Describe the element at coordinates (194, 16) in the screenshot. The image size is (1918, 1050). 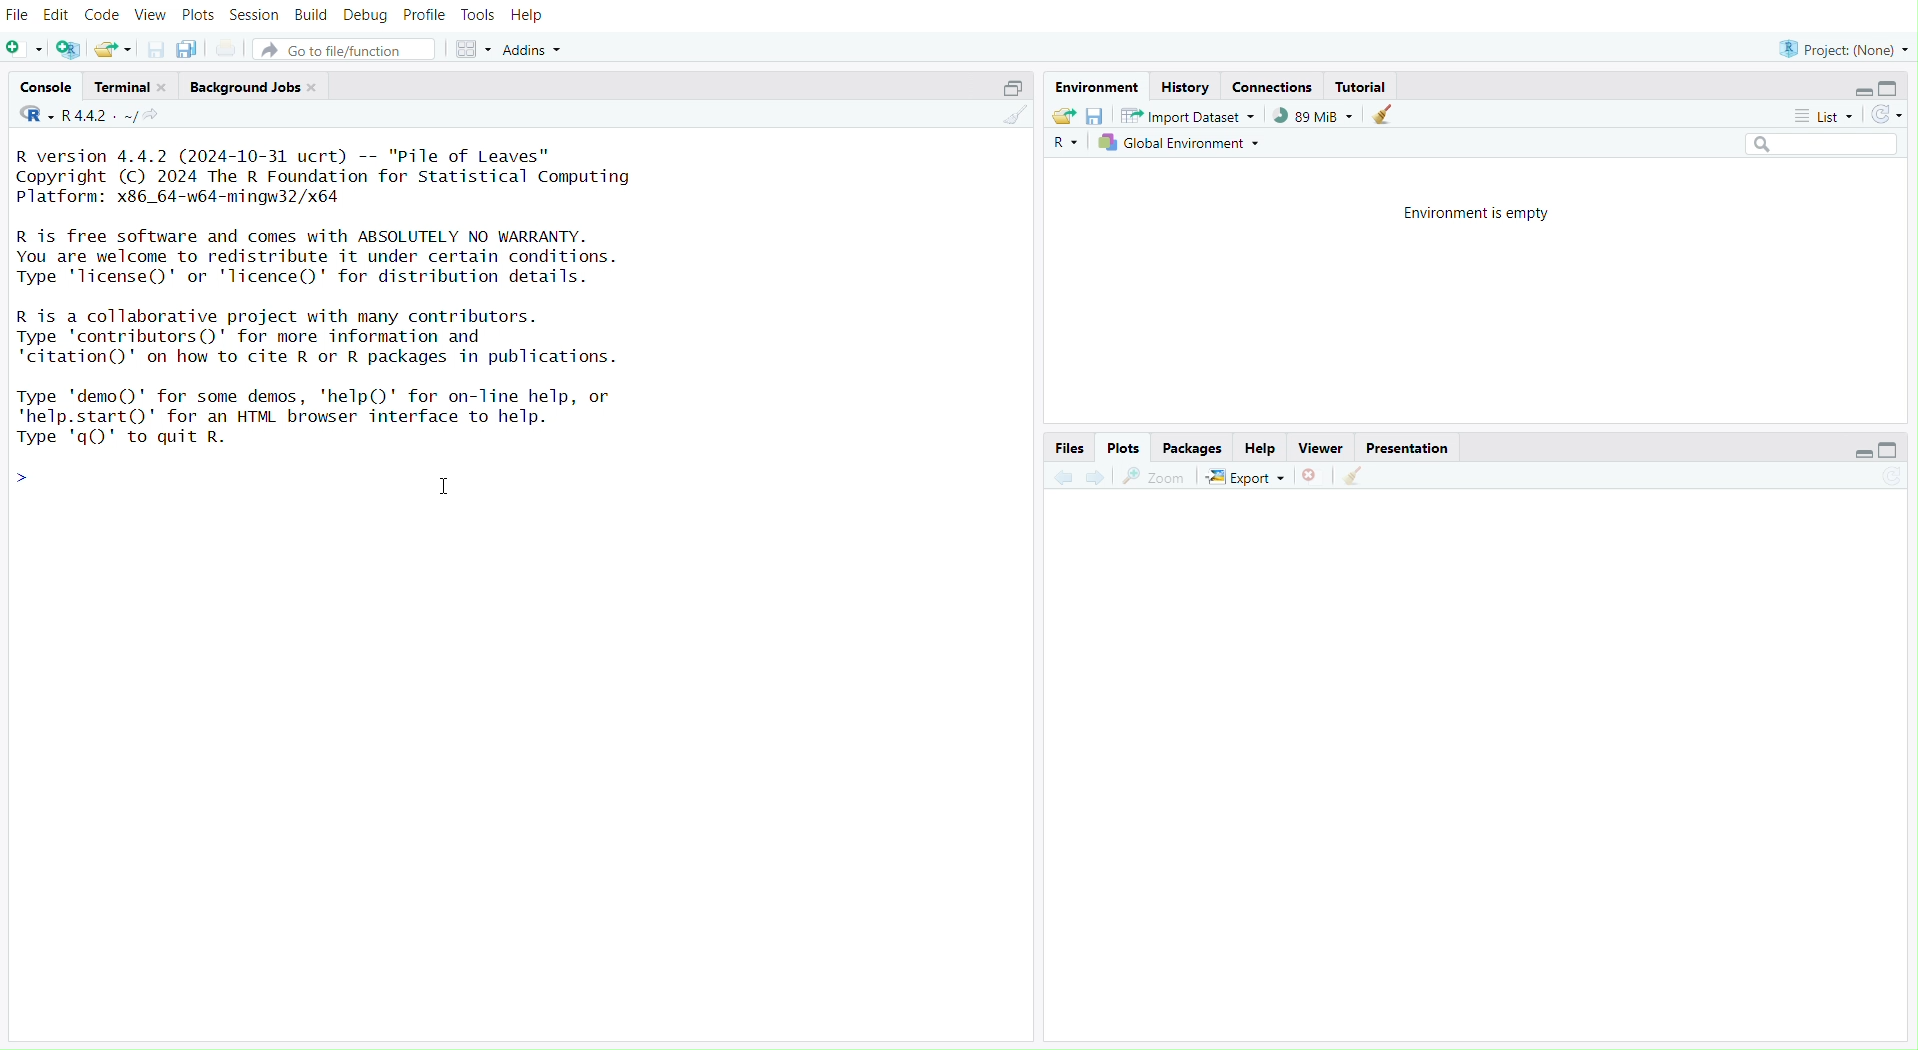
I see `Plots` at that location.